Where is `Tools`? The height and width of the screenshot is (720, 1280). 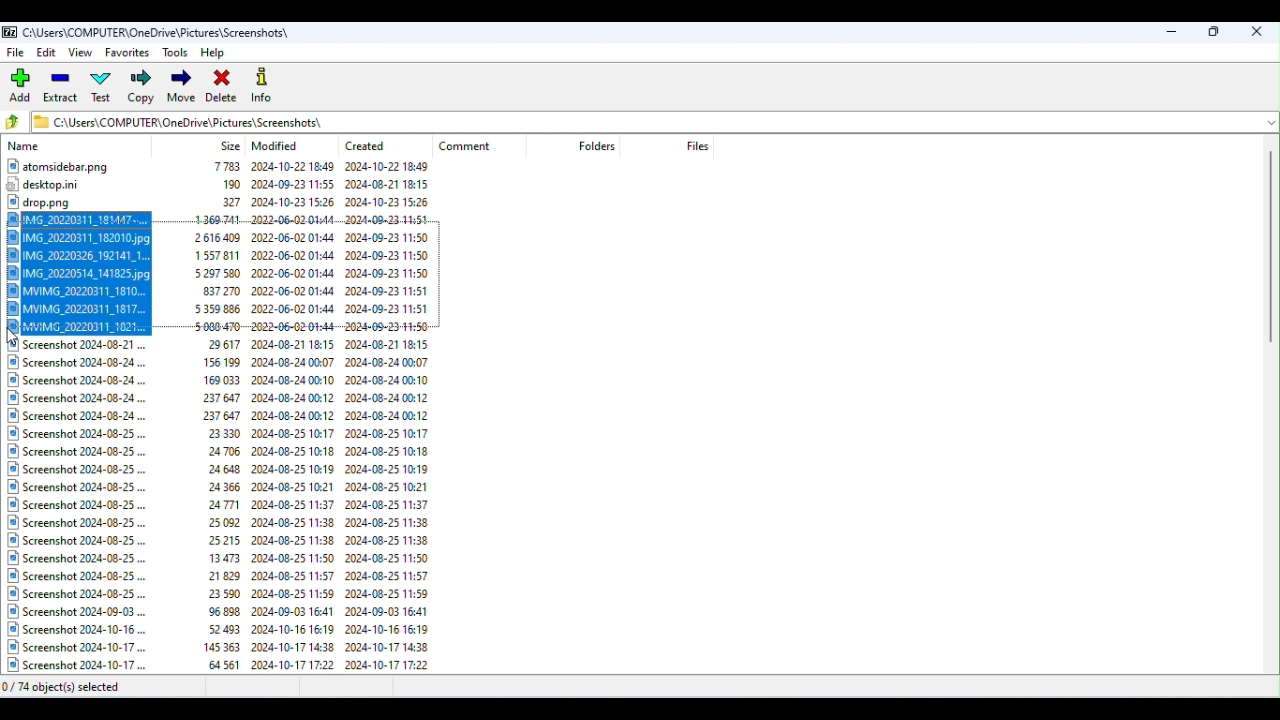 Tools is located at coordinates (176, 52).